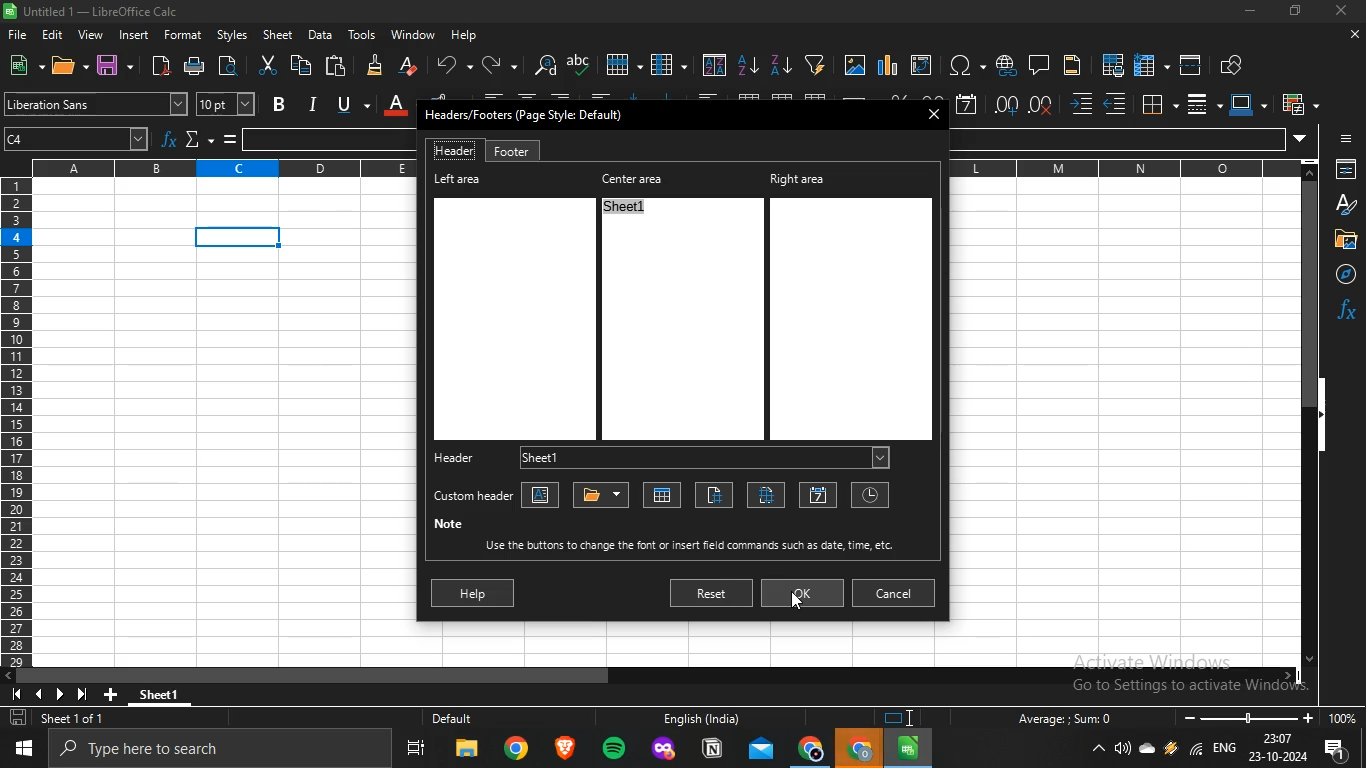  What do you see at coordinates (1346, 135) in the screenshot?
I see `icon` at bounding box center [1346, 135].